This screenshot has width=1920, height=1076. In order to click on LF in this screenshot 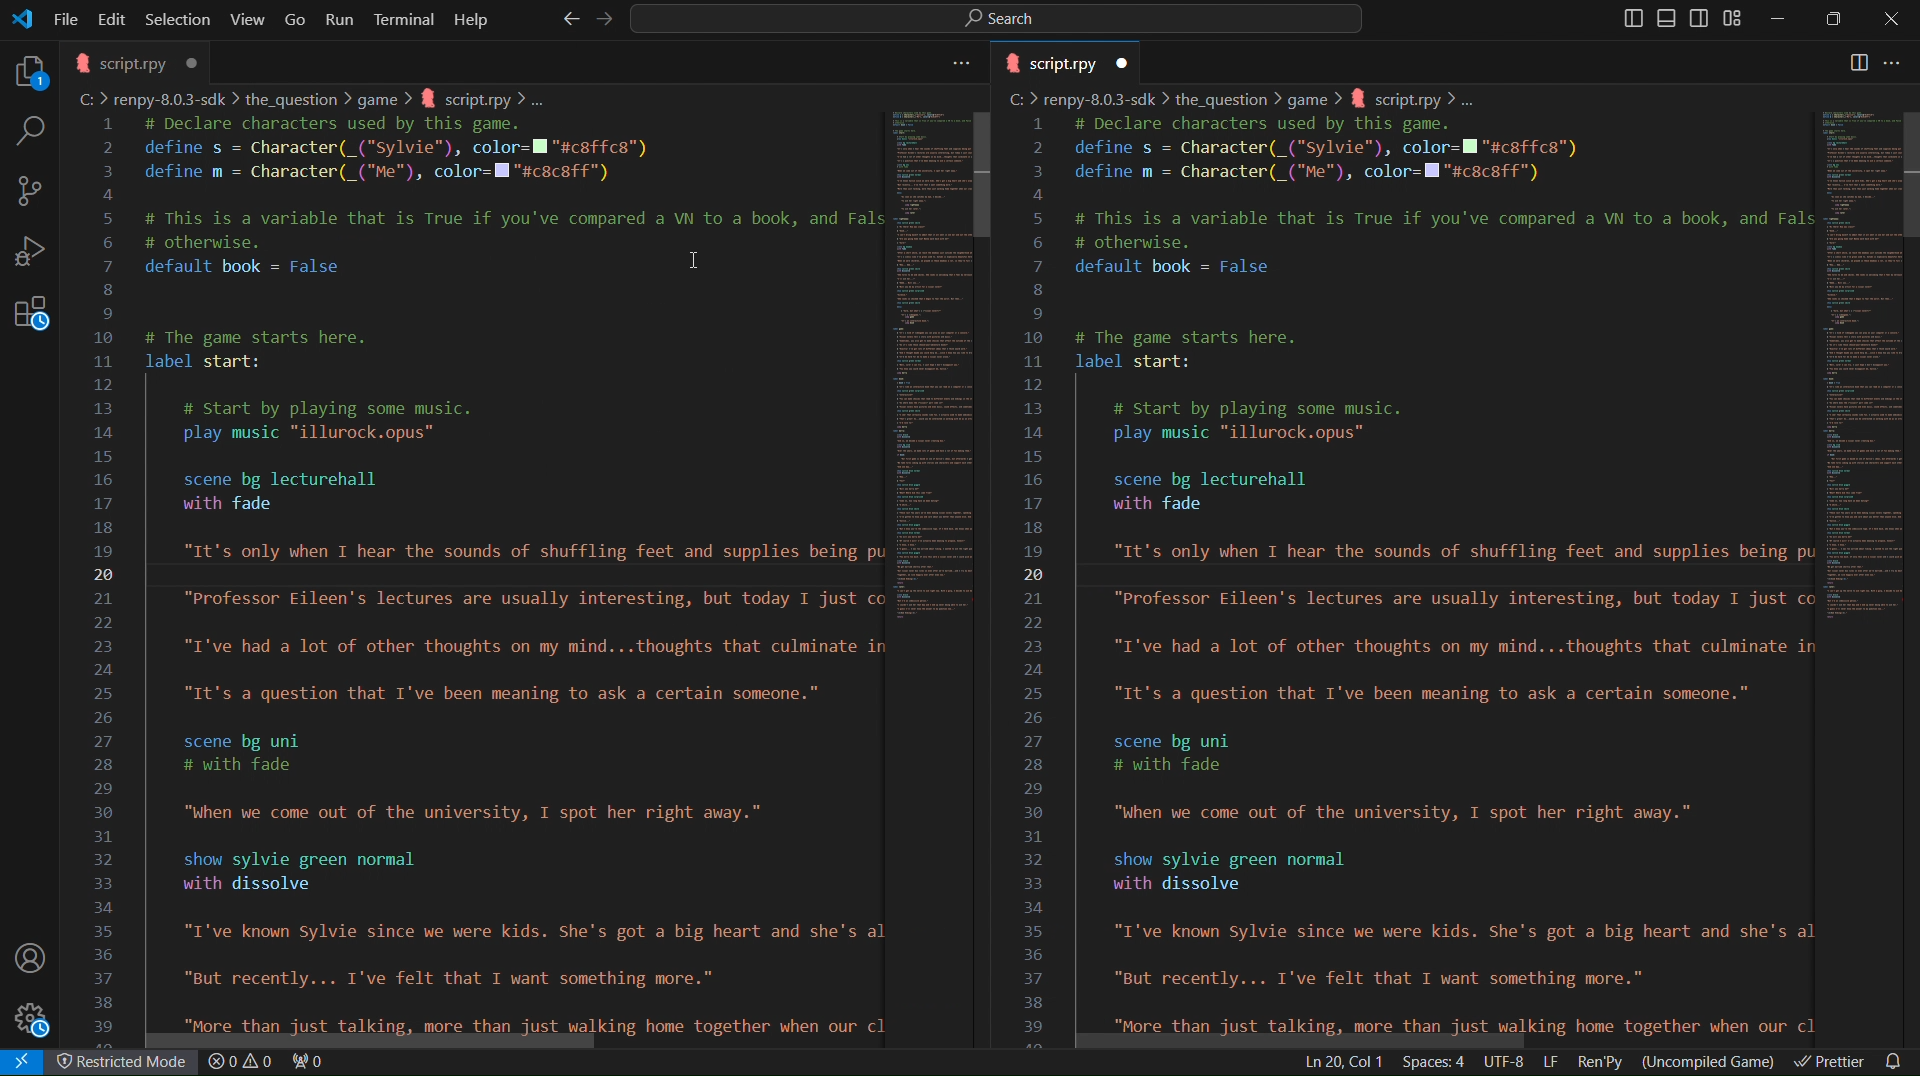, I will do `click(1551, 1062)`.